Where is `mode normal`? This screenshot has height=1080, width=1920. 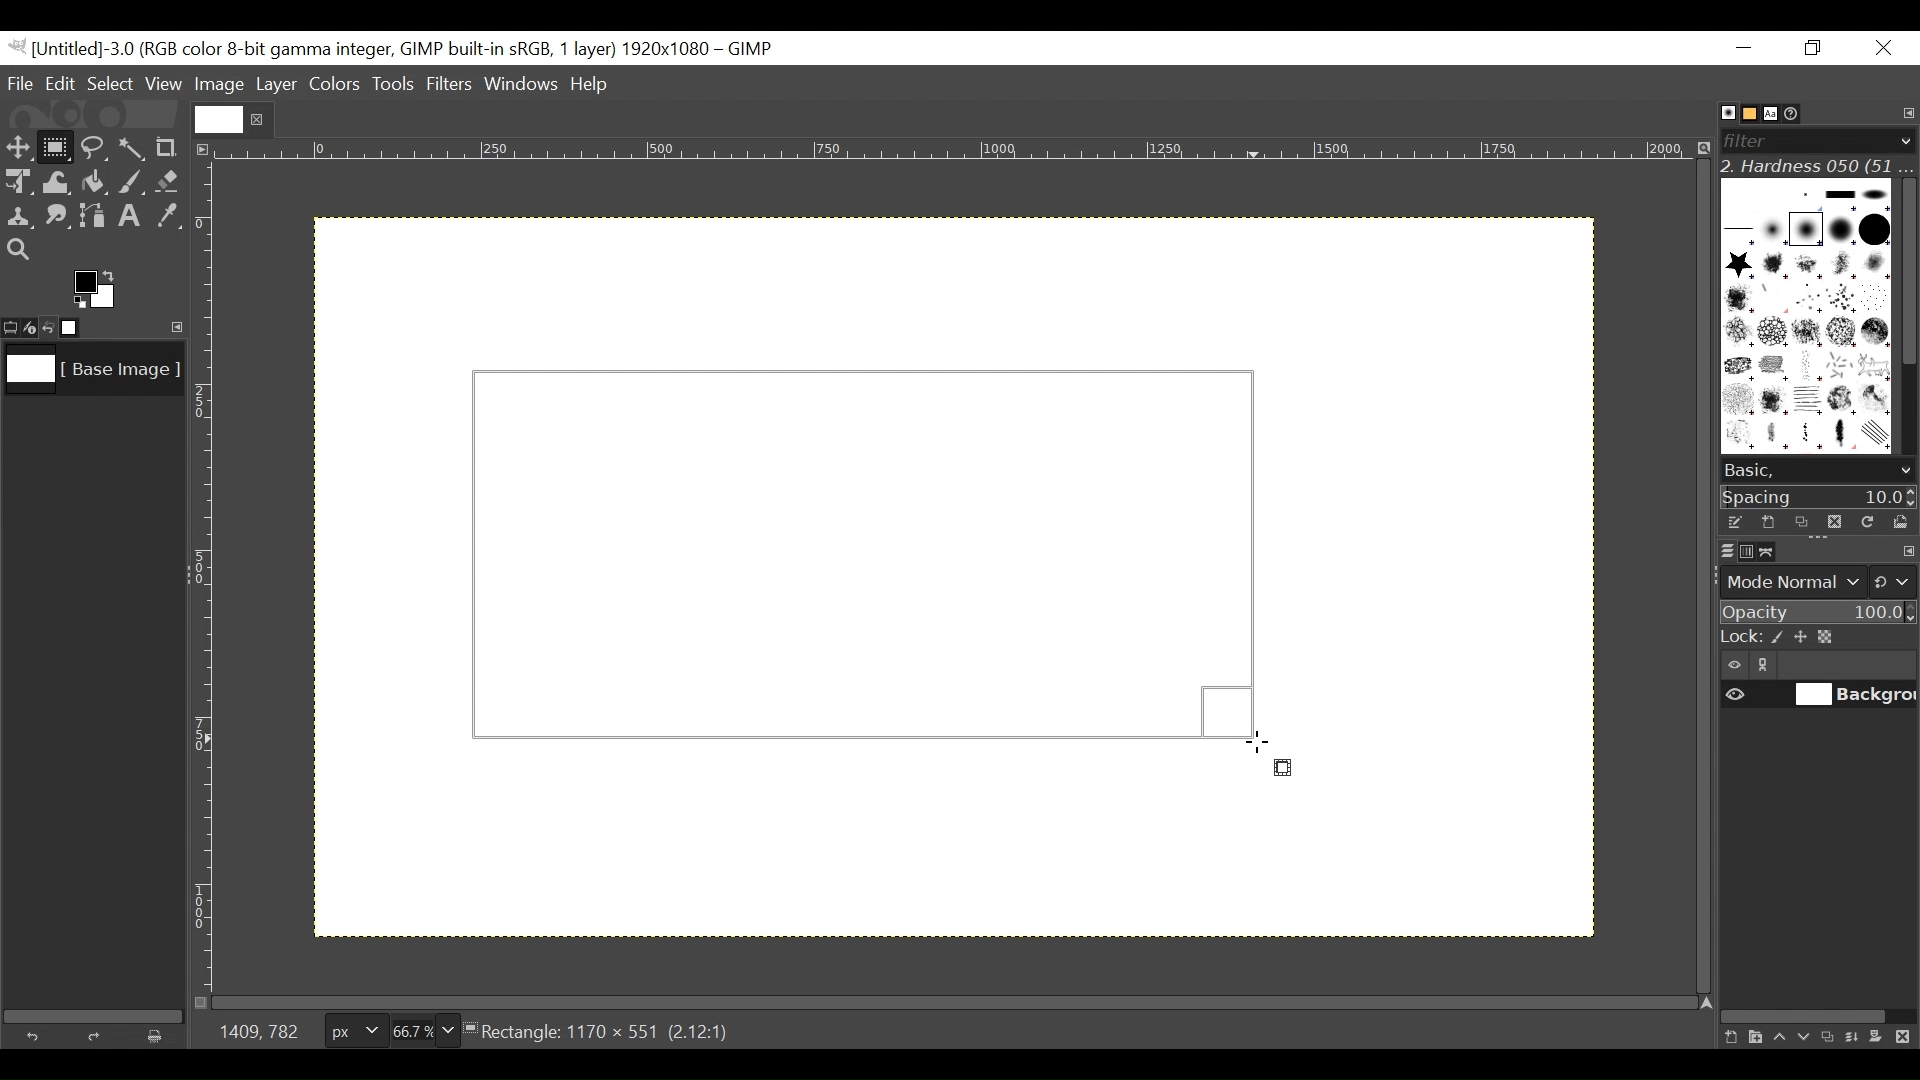 mode normal is located at coordinates (1816, 580).